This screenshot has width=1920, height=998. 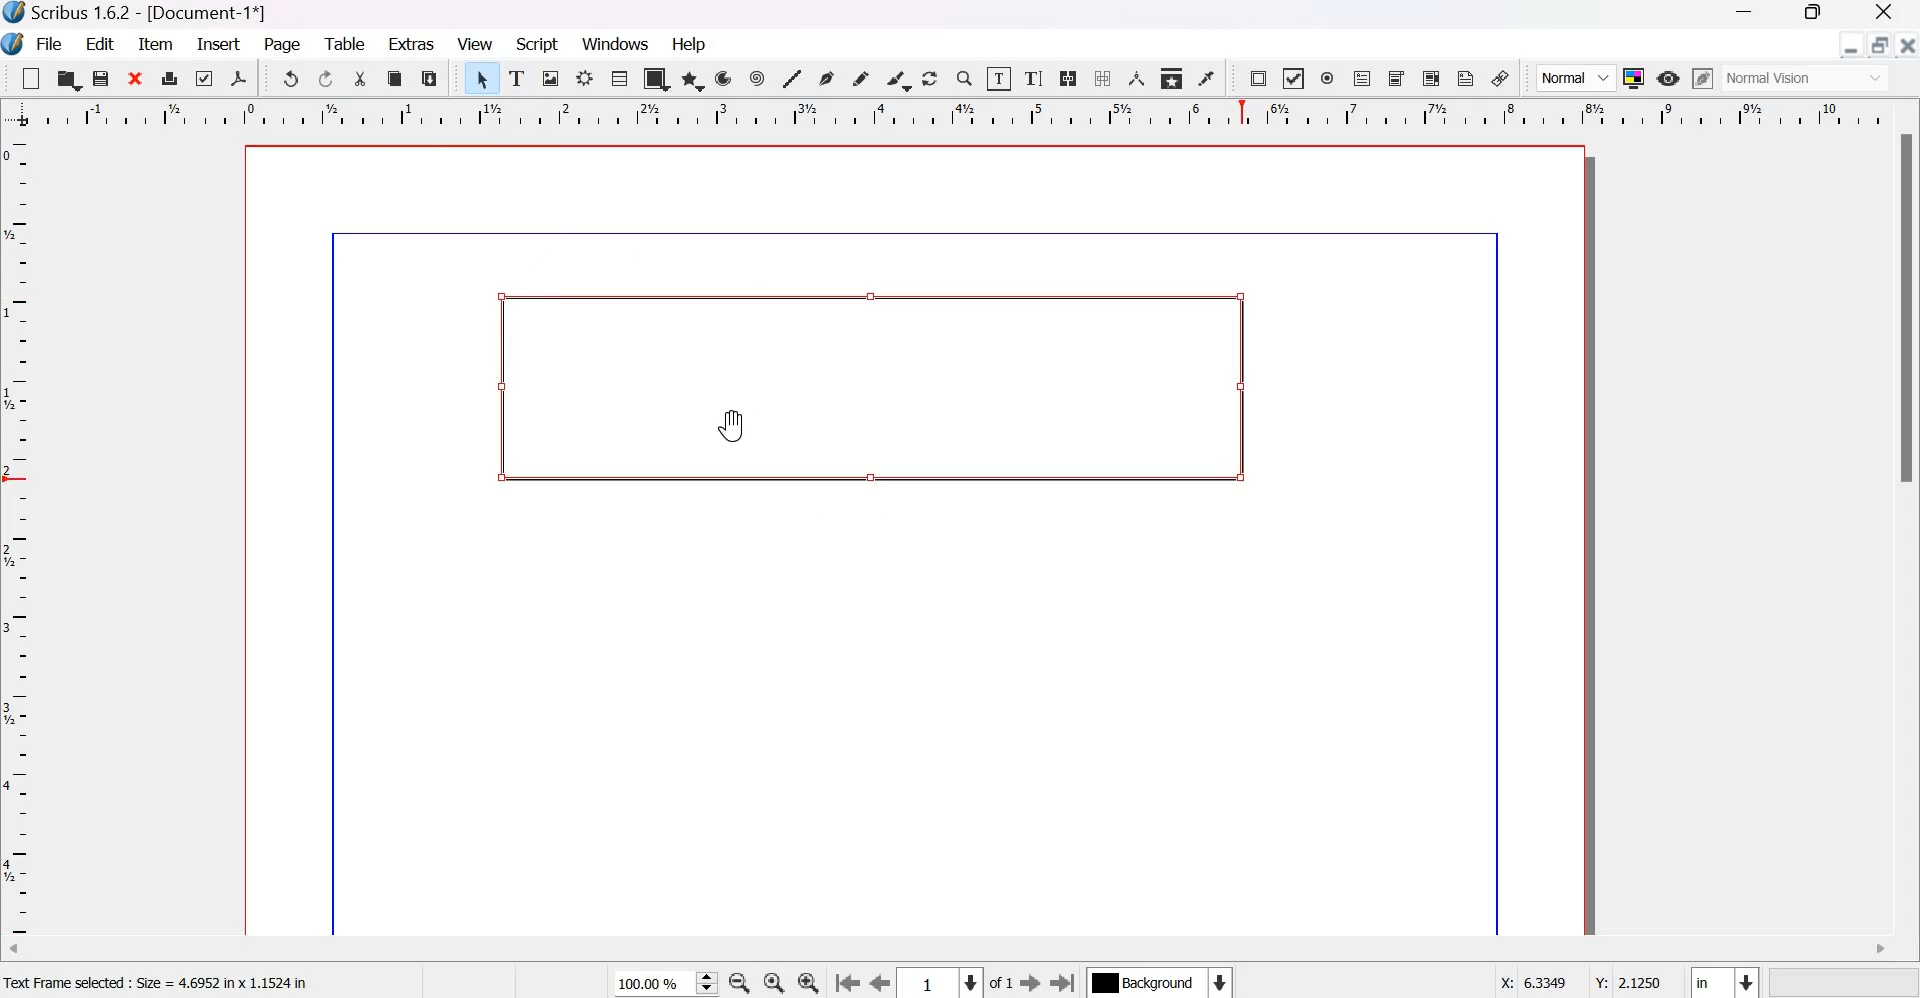 What do you see at coordinates (362, 79) in the screenshot?
I see `cut` at bounding box center [362, 79].